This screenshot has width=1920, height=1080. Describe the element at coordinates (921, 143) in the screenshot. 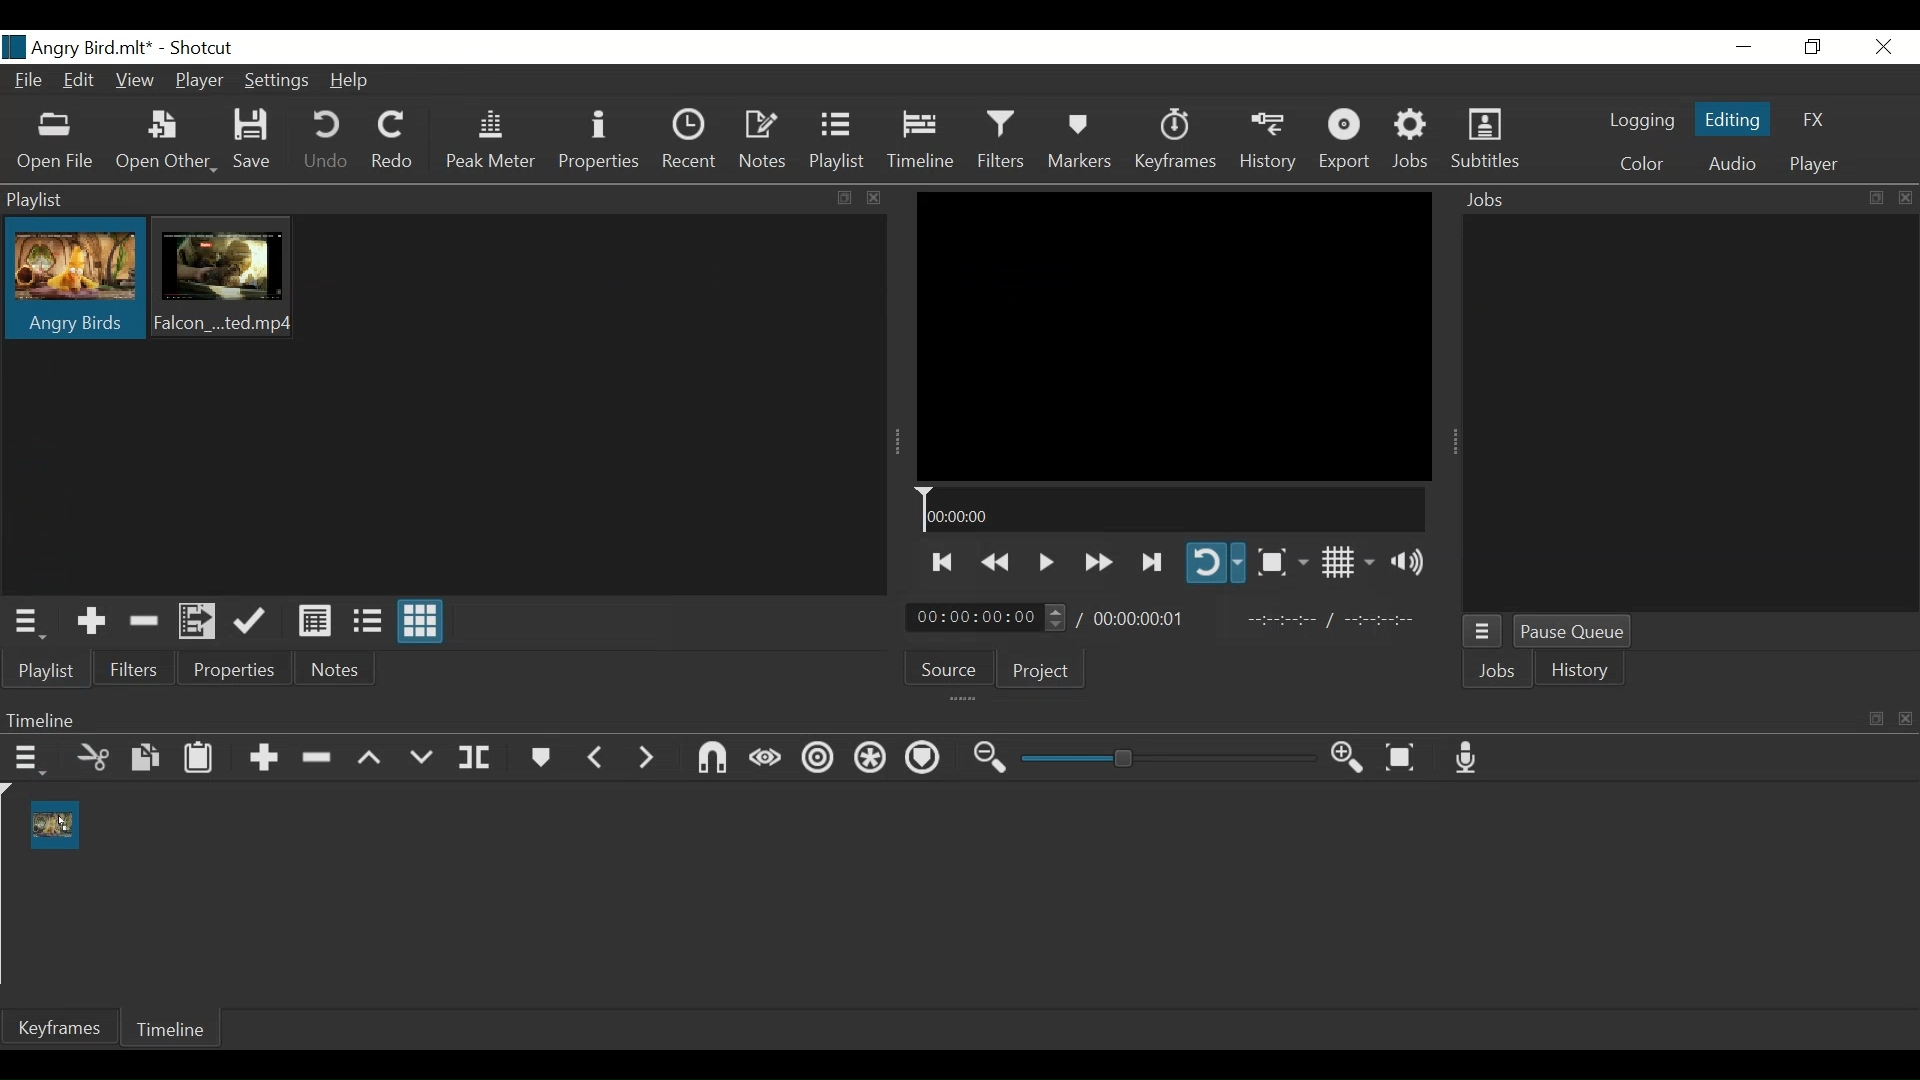

I see `Timeline` at that location.